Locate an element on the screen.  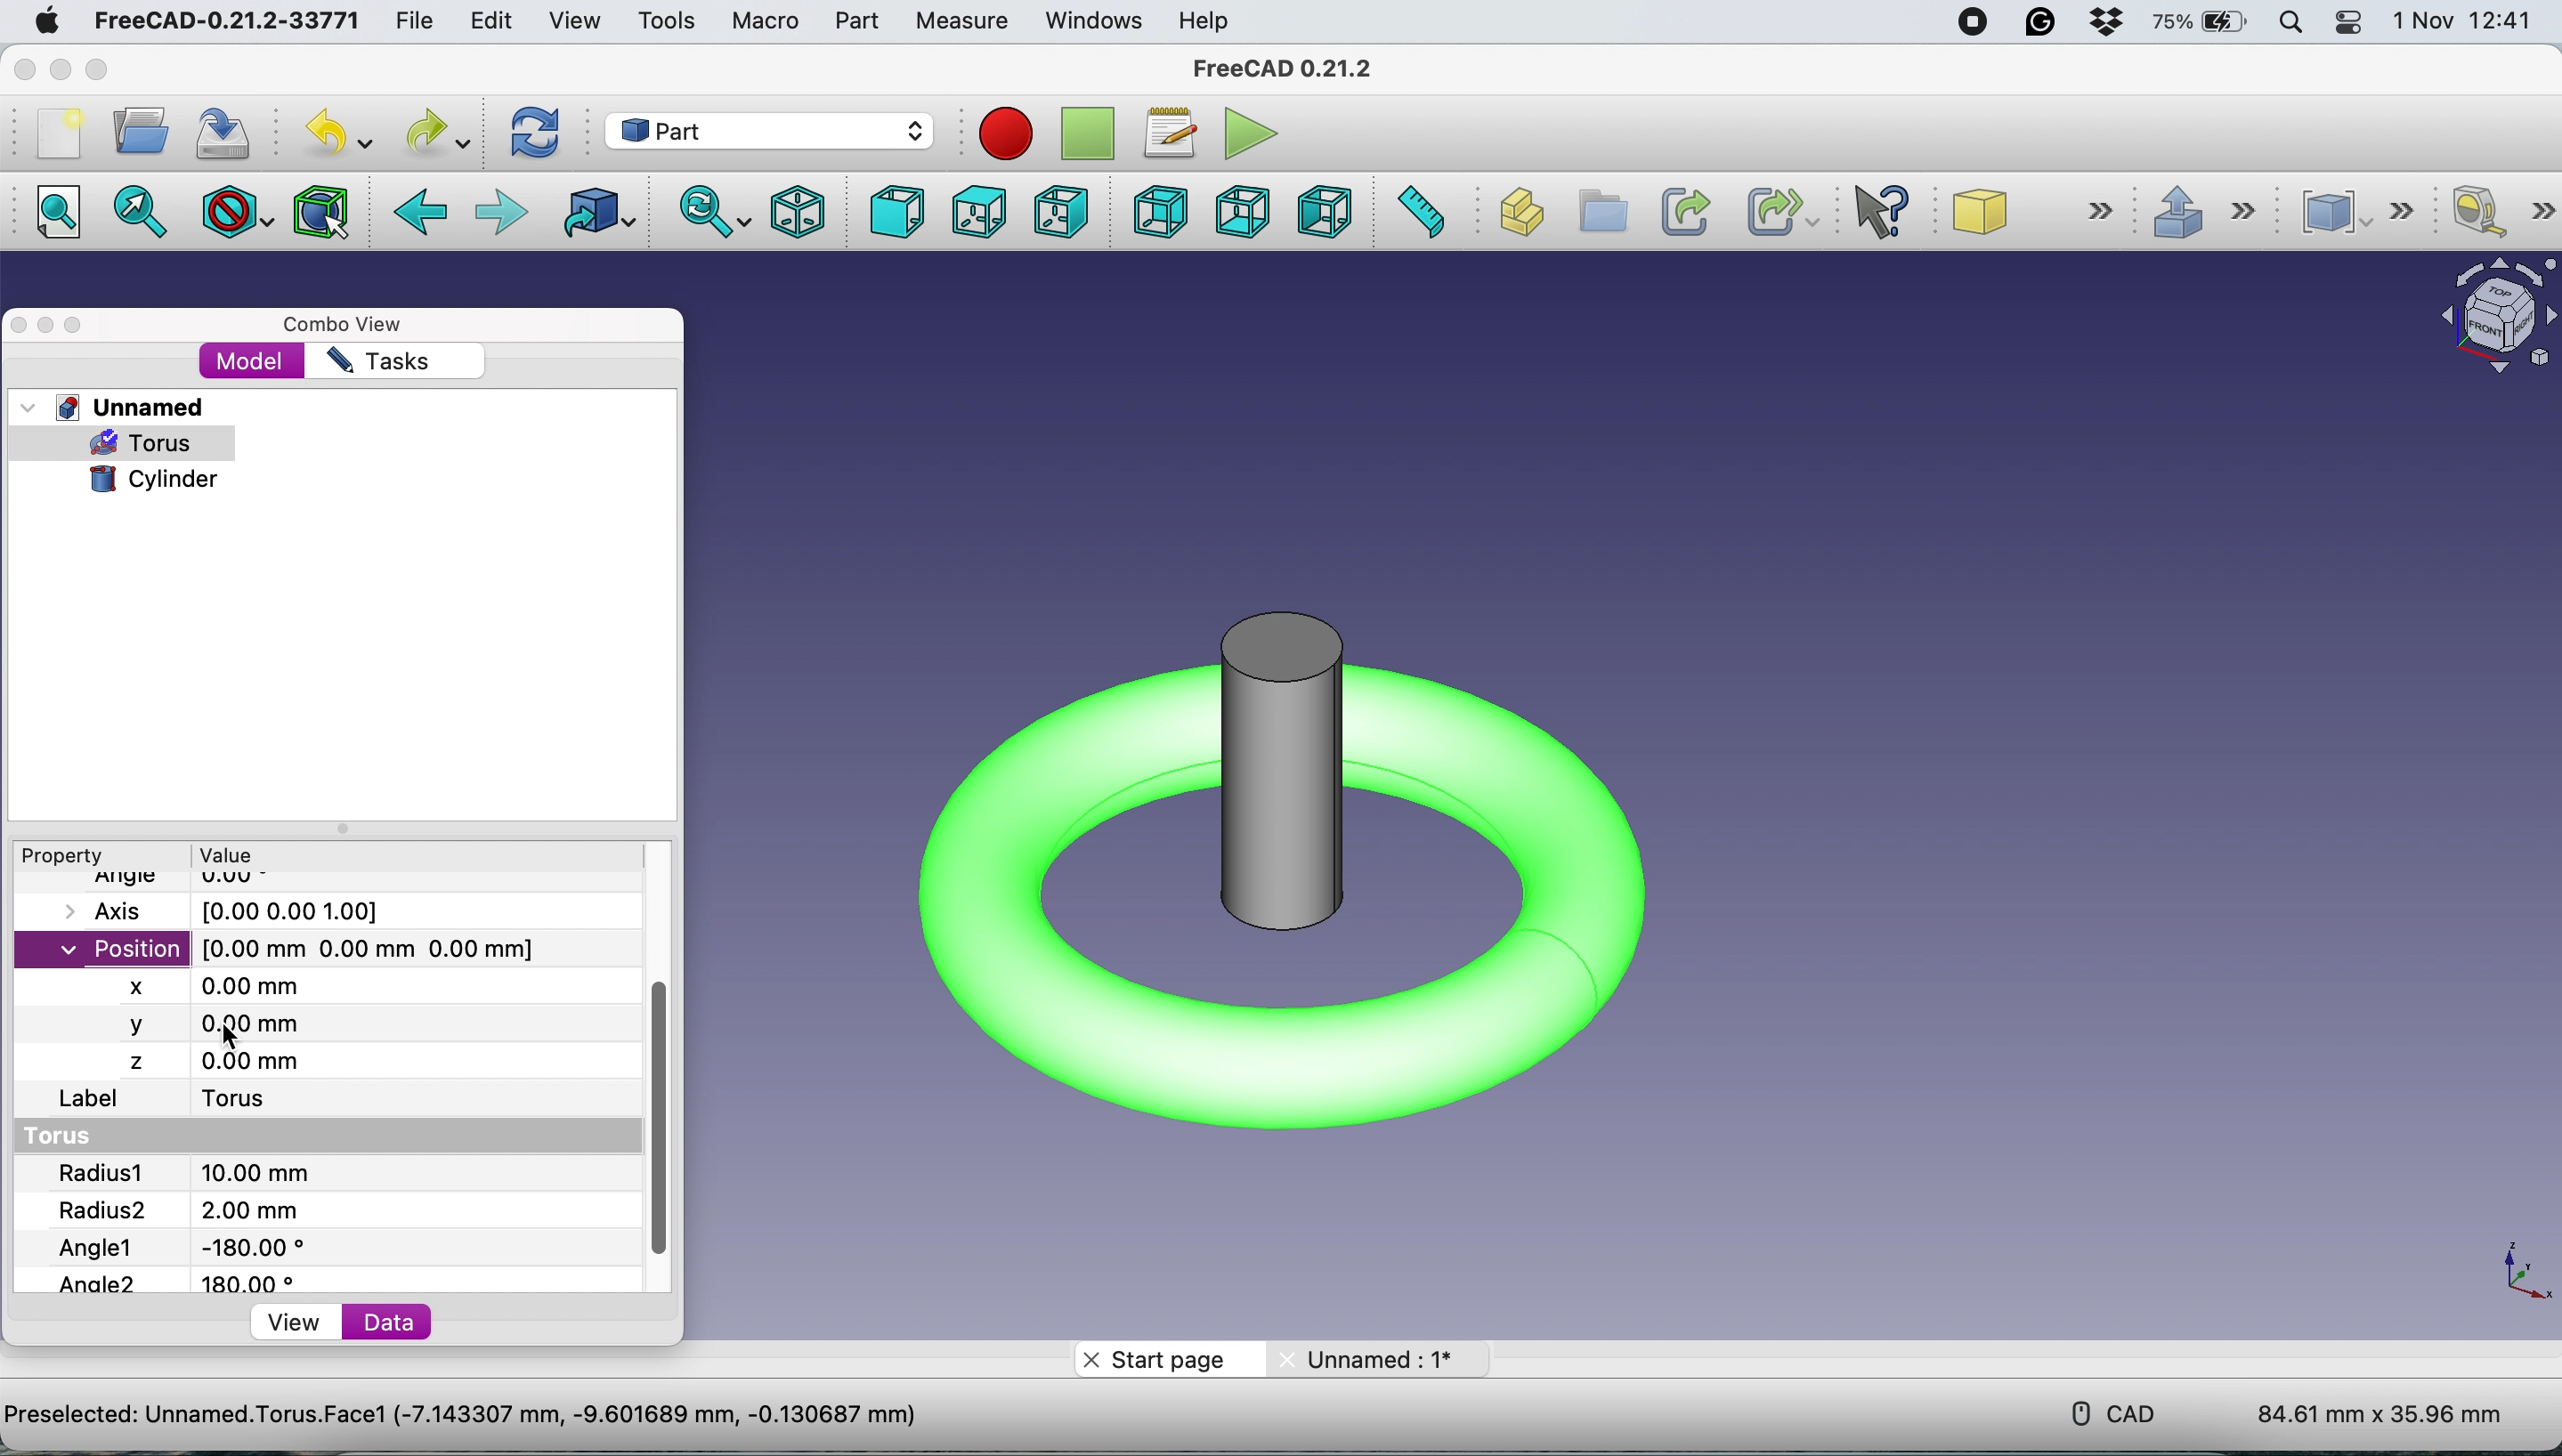
Radius 1 and 2's value is located at coordinates (234, 1193).